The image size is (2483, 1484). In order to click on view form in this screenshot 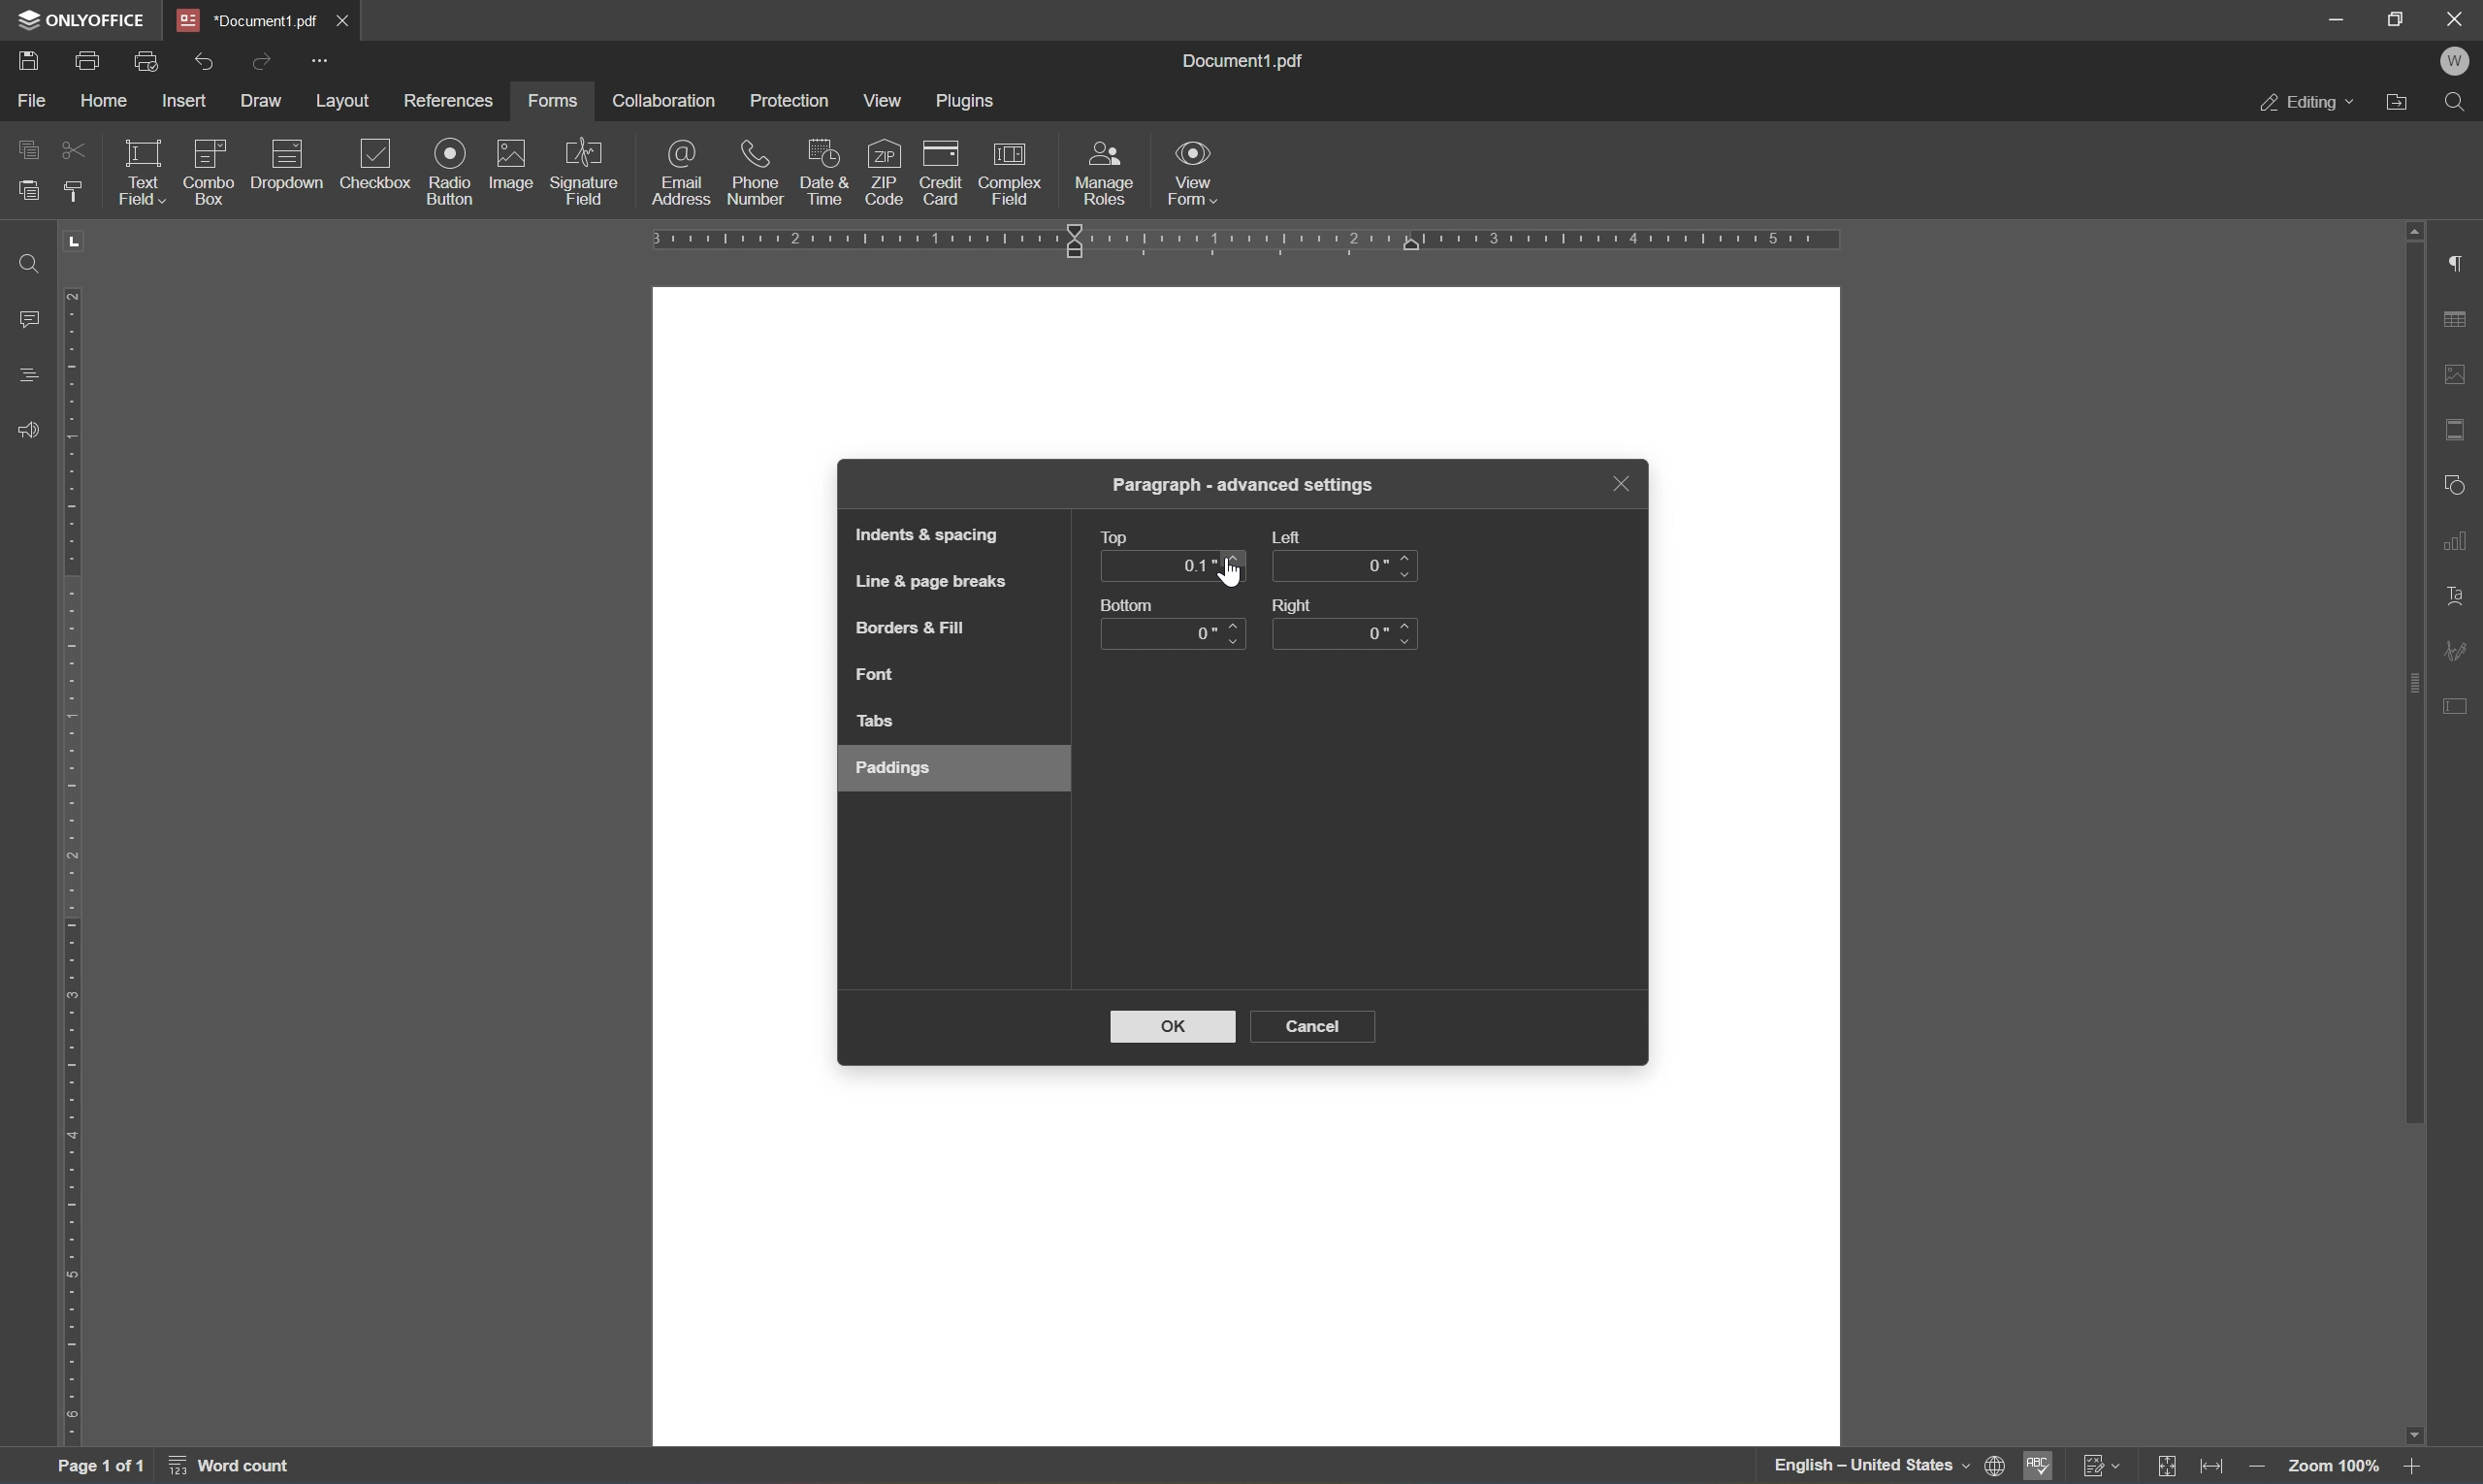, I will do `click(1204, 175)`.